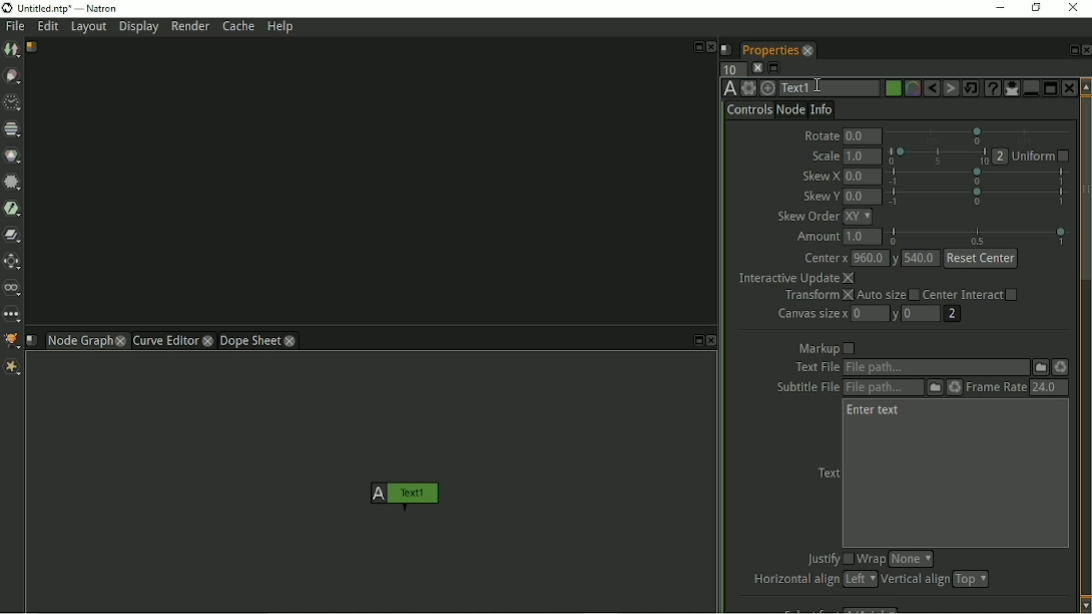 This screenshot has height=614, width=1092. Describe the element at coordinates (1034, 7) in the screenshot. I see `Restore down` at that location.